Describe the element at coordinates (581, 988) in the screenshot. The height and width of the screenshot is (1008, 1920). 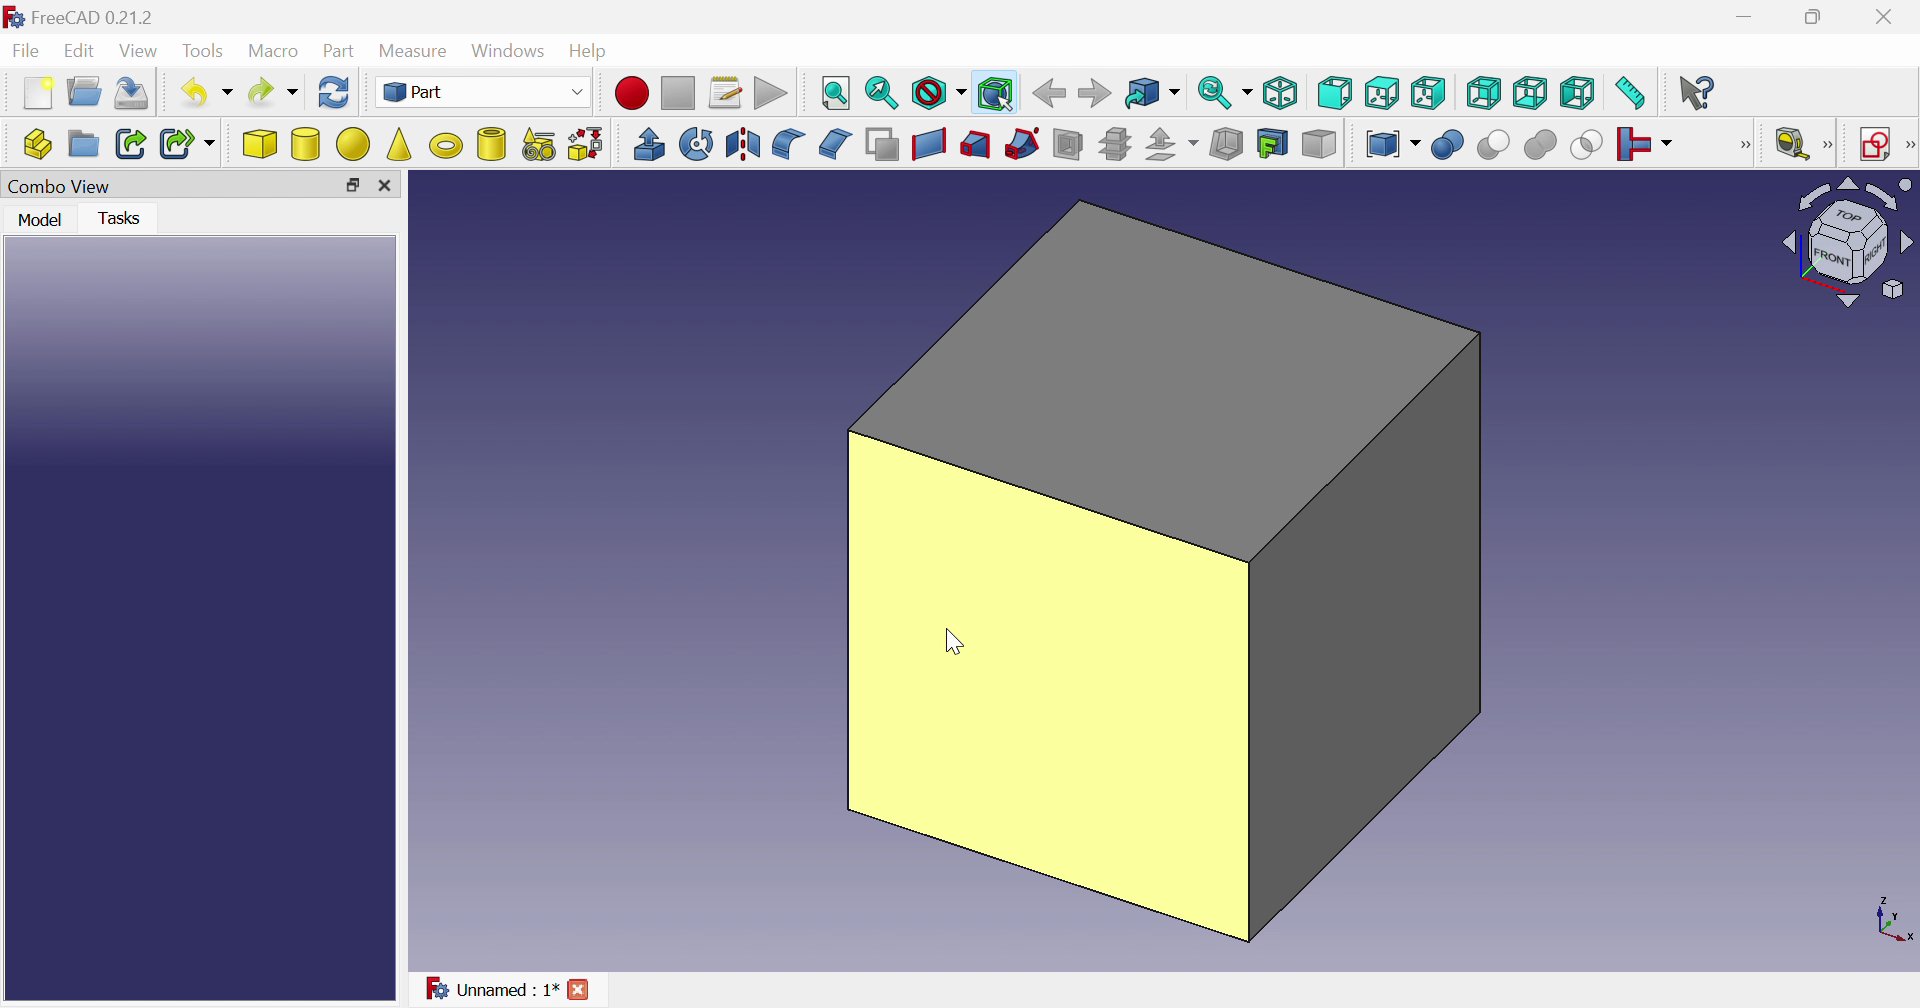
I see `Close` at that location.